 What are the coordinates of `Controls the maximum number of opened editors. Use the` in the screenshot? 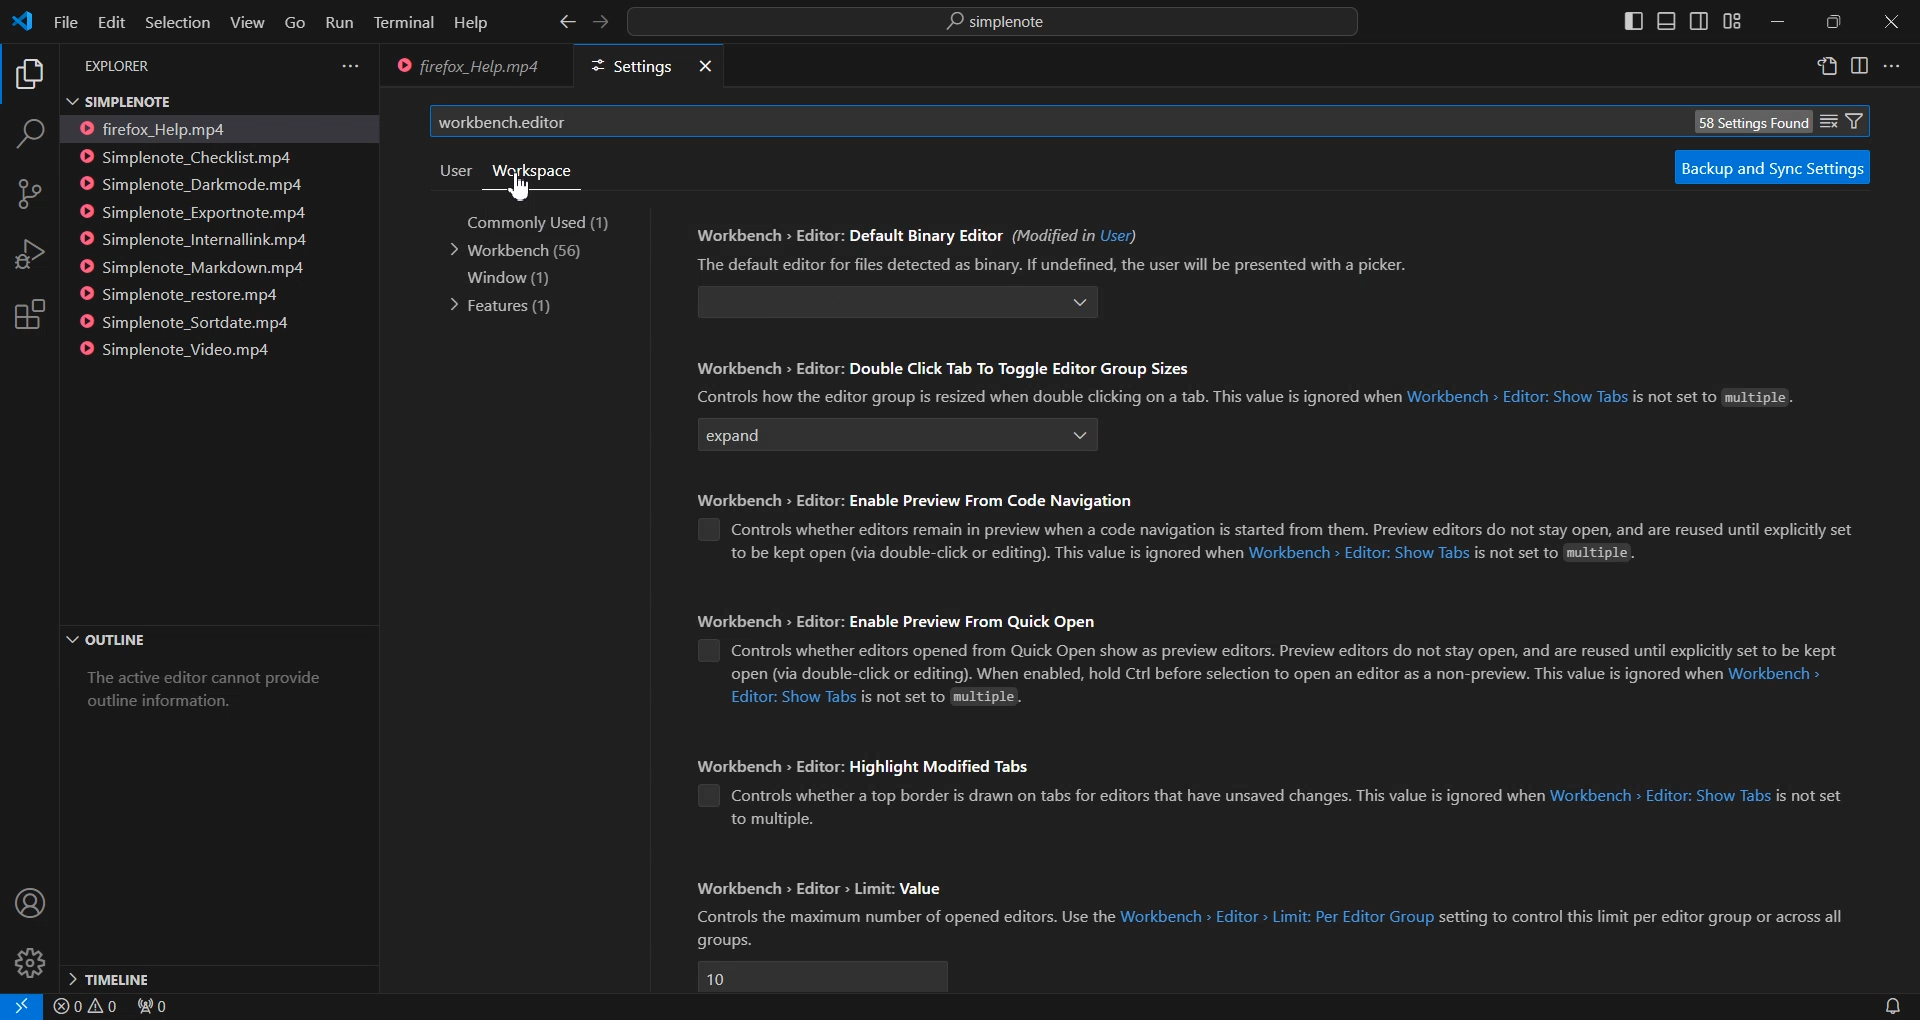 It's located at (903, 917).